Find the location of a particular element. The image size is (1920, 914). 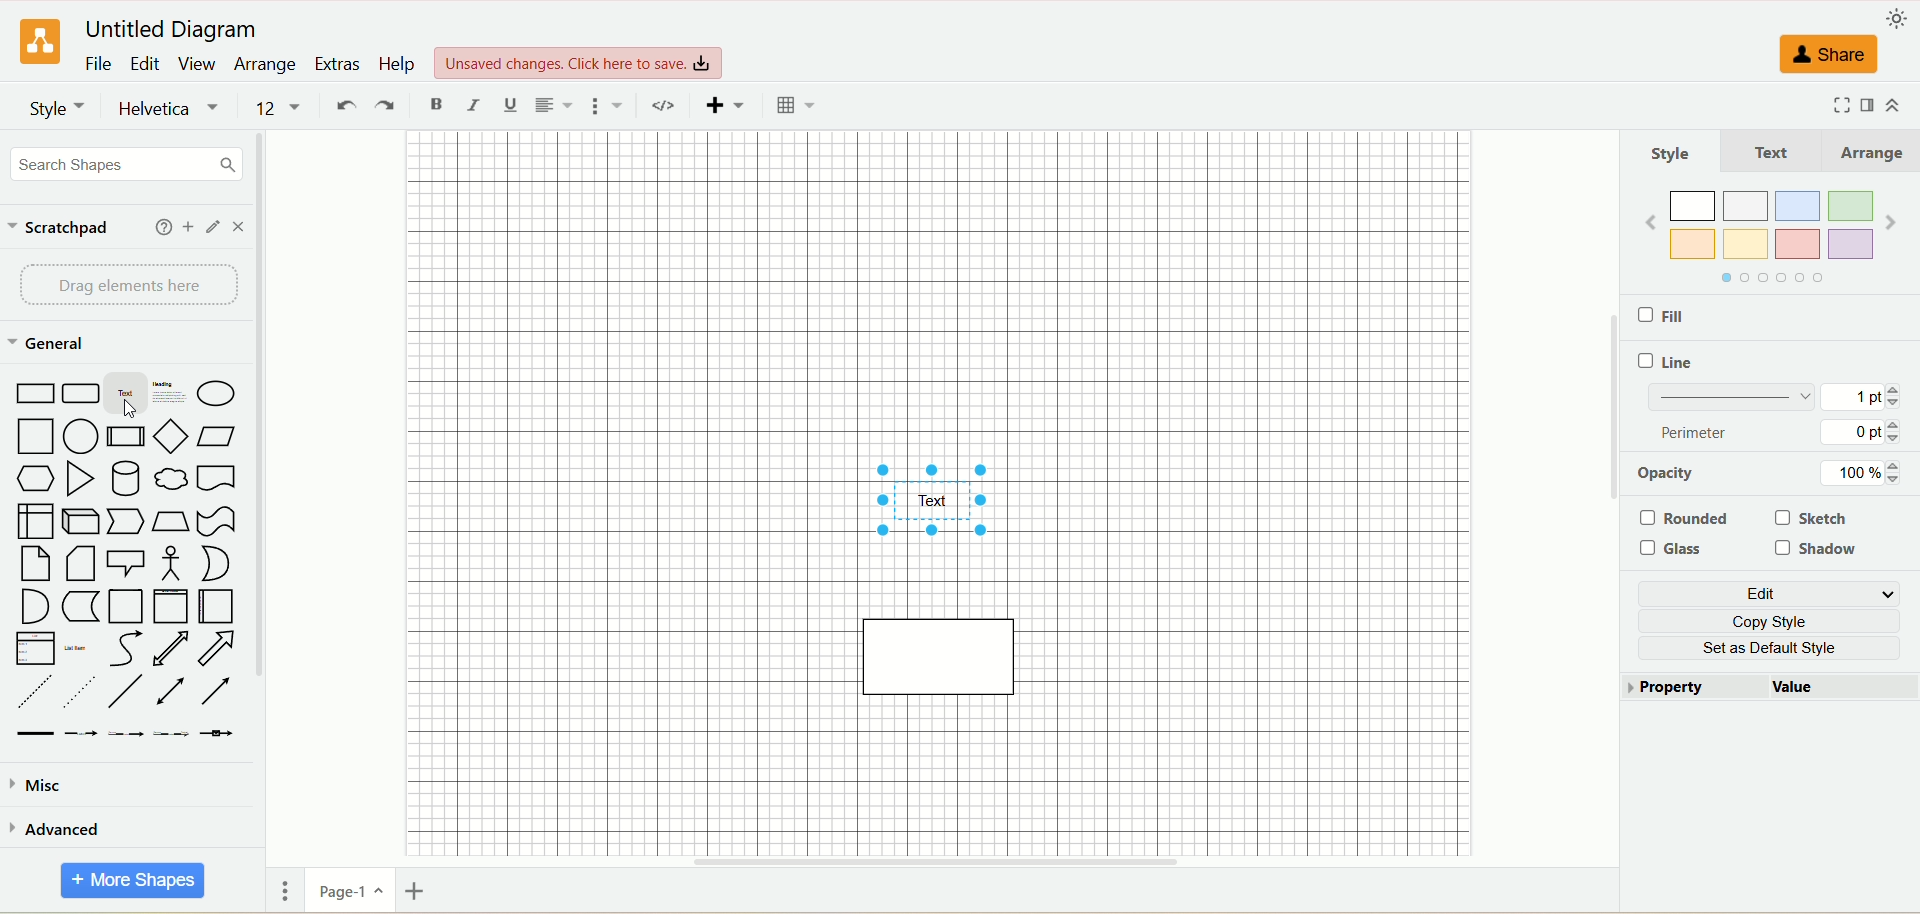

cloud is located at coordinates (171, 478).